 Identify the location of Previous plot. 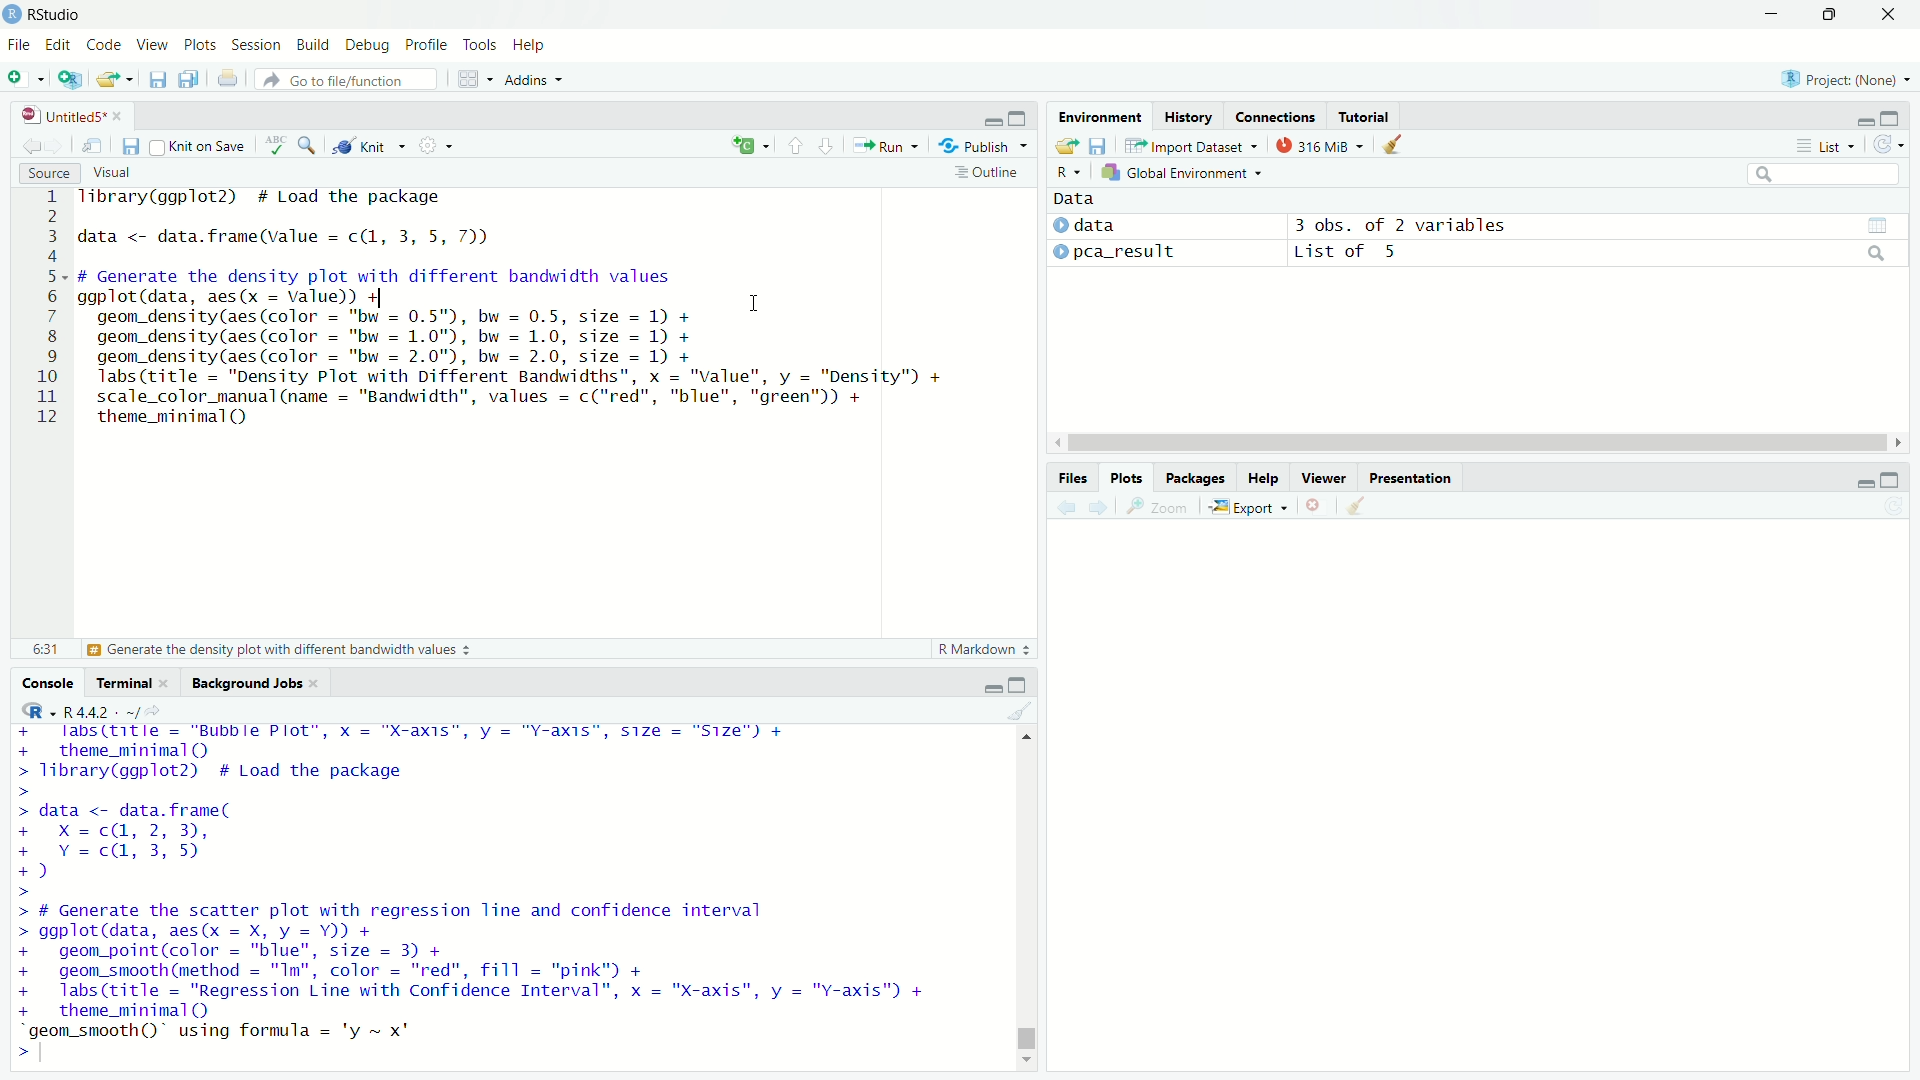
(1066, 507).